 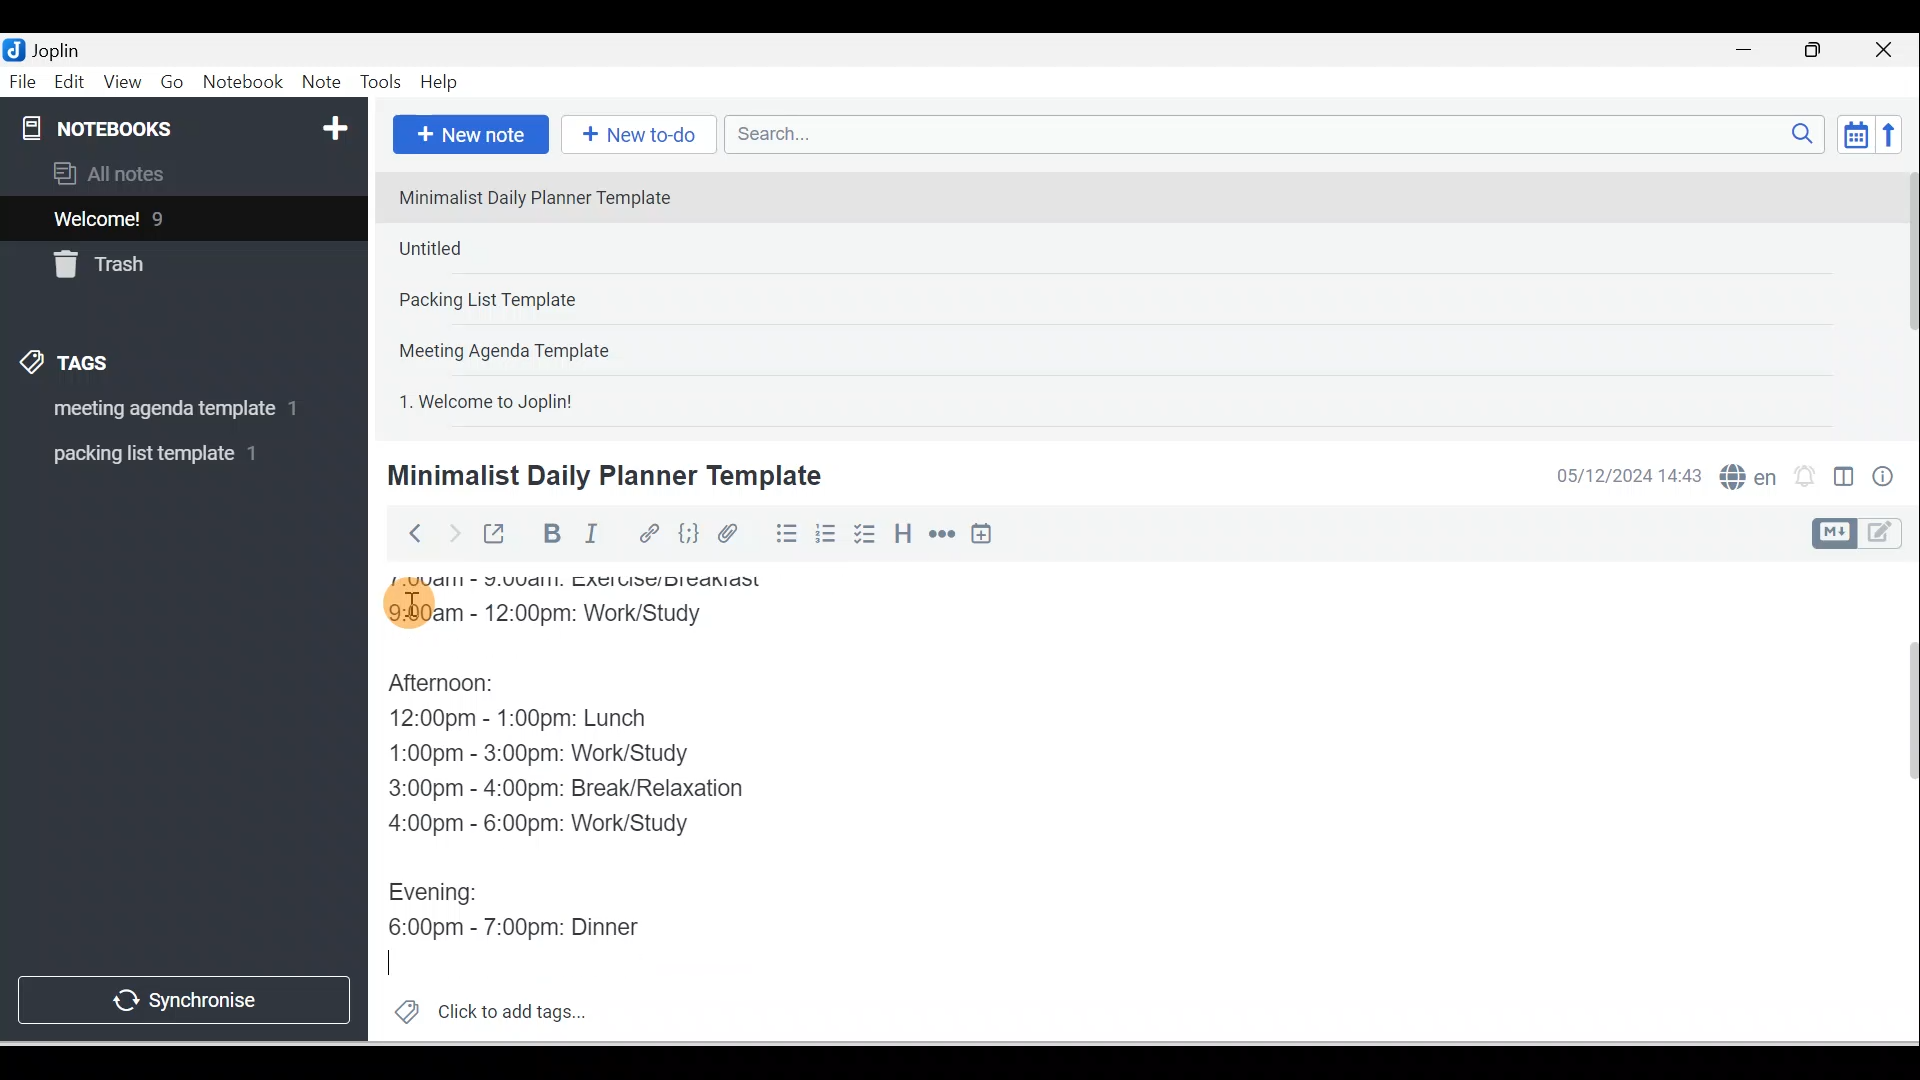 What do you see at coordinates (1895, 134) in the screenshot?
I see `Reverse sort` at bounding box center [1895, 134].